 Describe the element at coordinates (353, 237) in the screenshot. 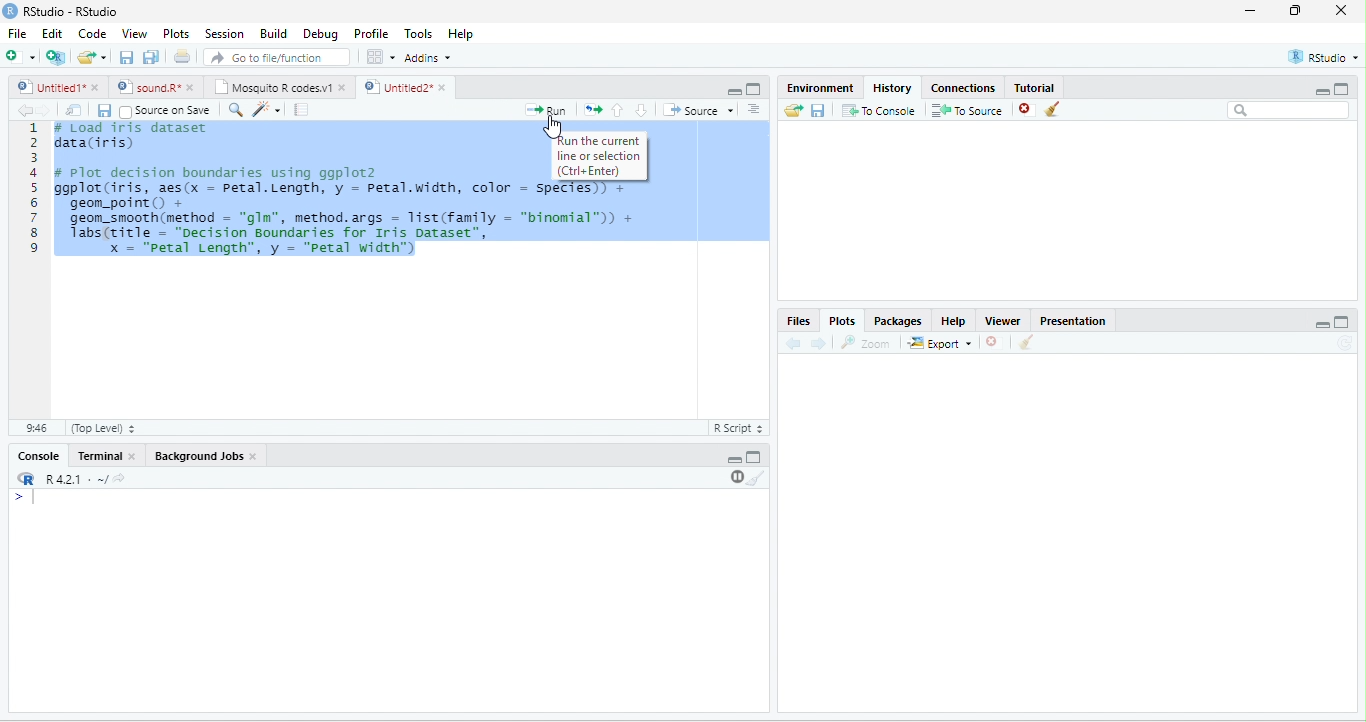

I see `geom_smooth(method = gim , method.args = list(Tamily = binomial )) +
Tabs(title - “Decision Boundaries for Iris Dataset”,
x = "petal Length”, y = "Petal width")` at that location.